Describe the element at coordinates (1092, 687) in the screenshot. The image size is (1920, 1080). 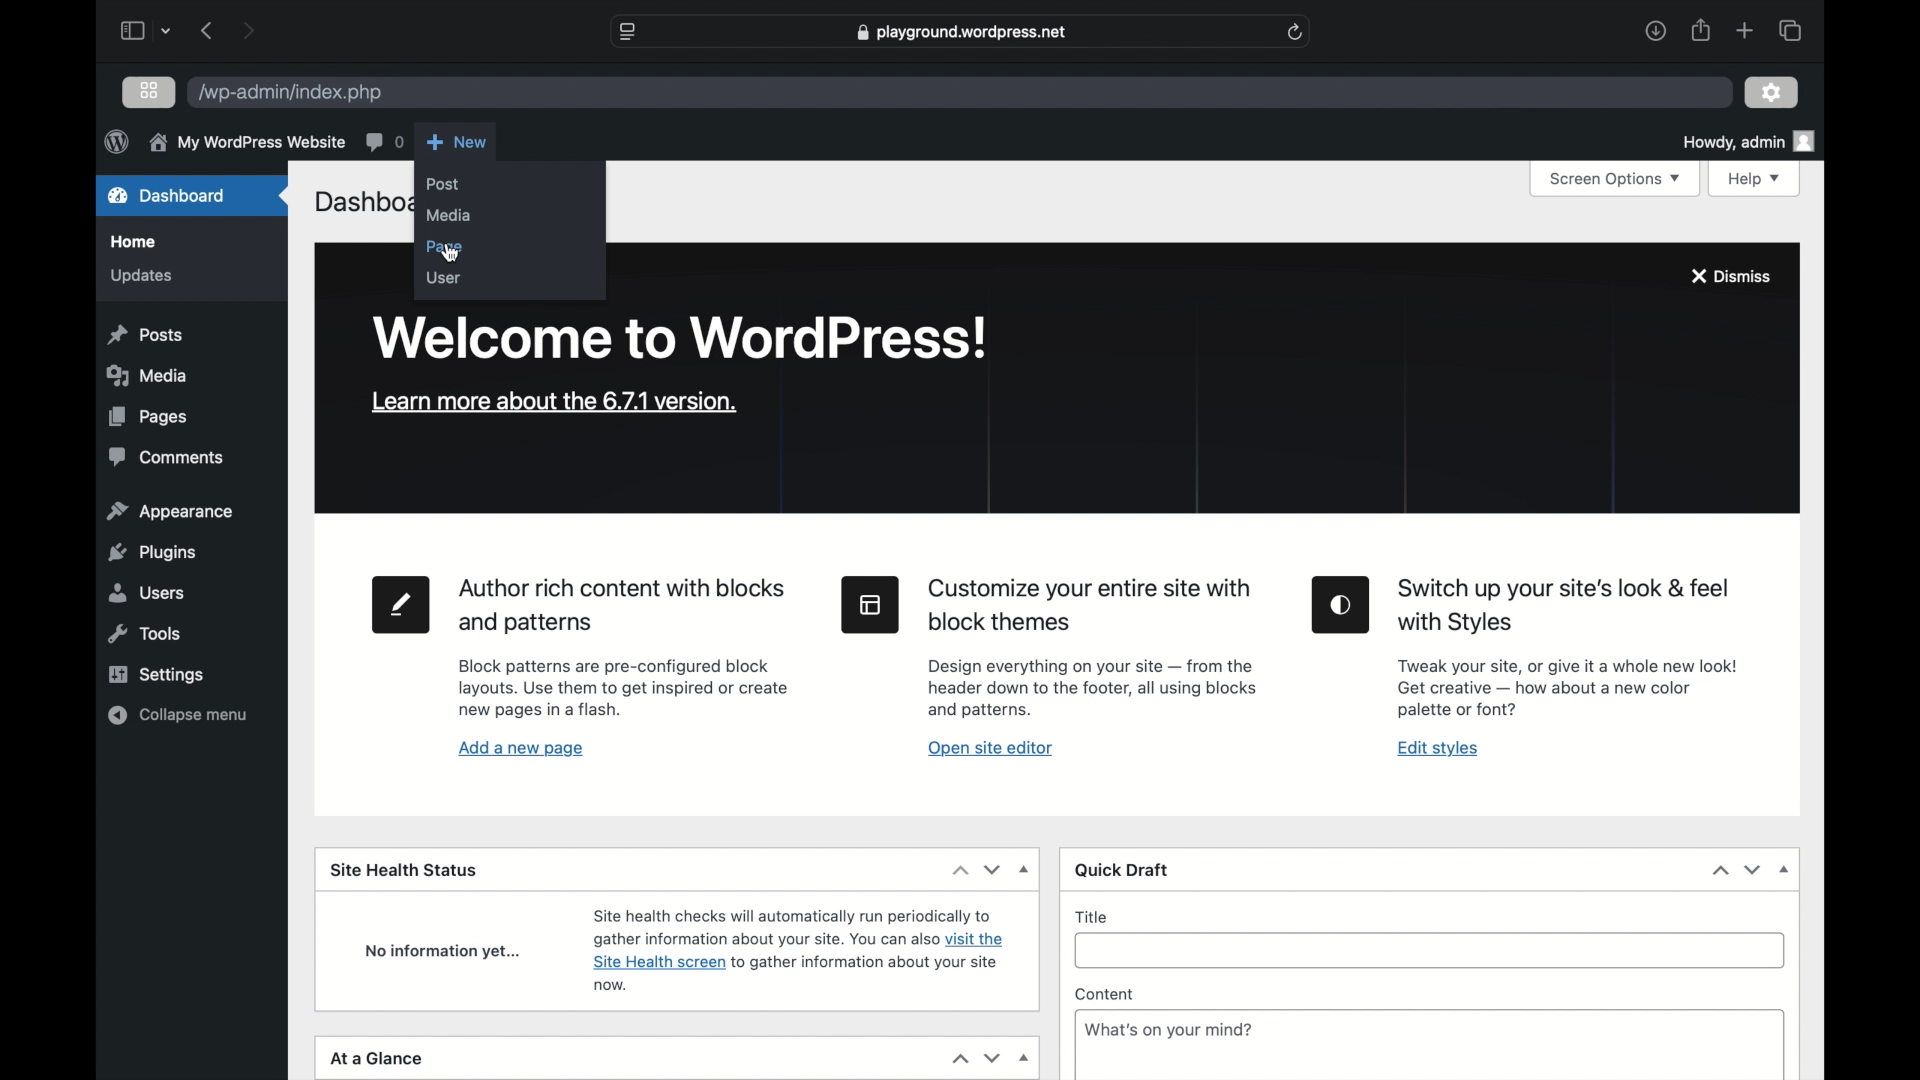
I see `info site editor tool information` at that location.